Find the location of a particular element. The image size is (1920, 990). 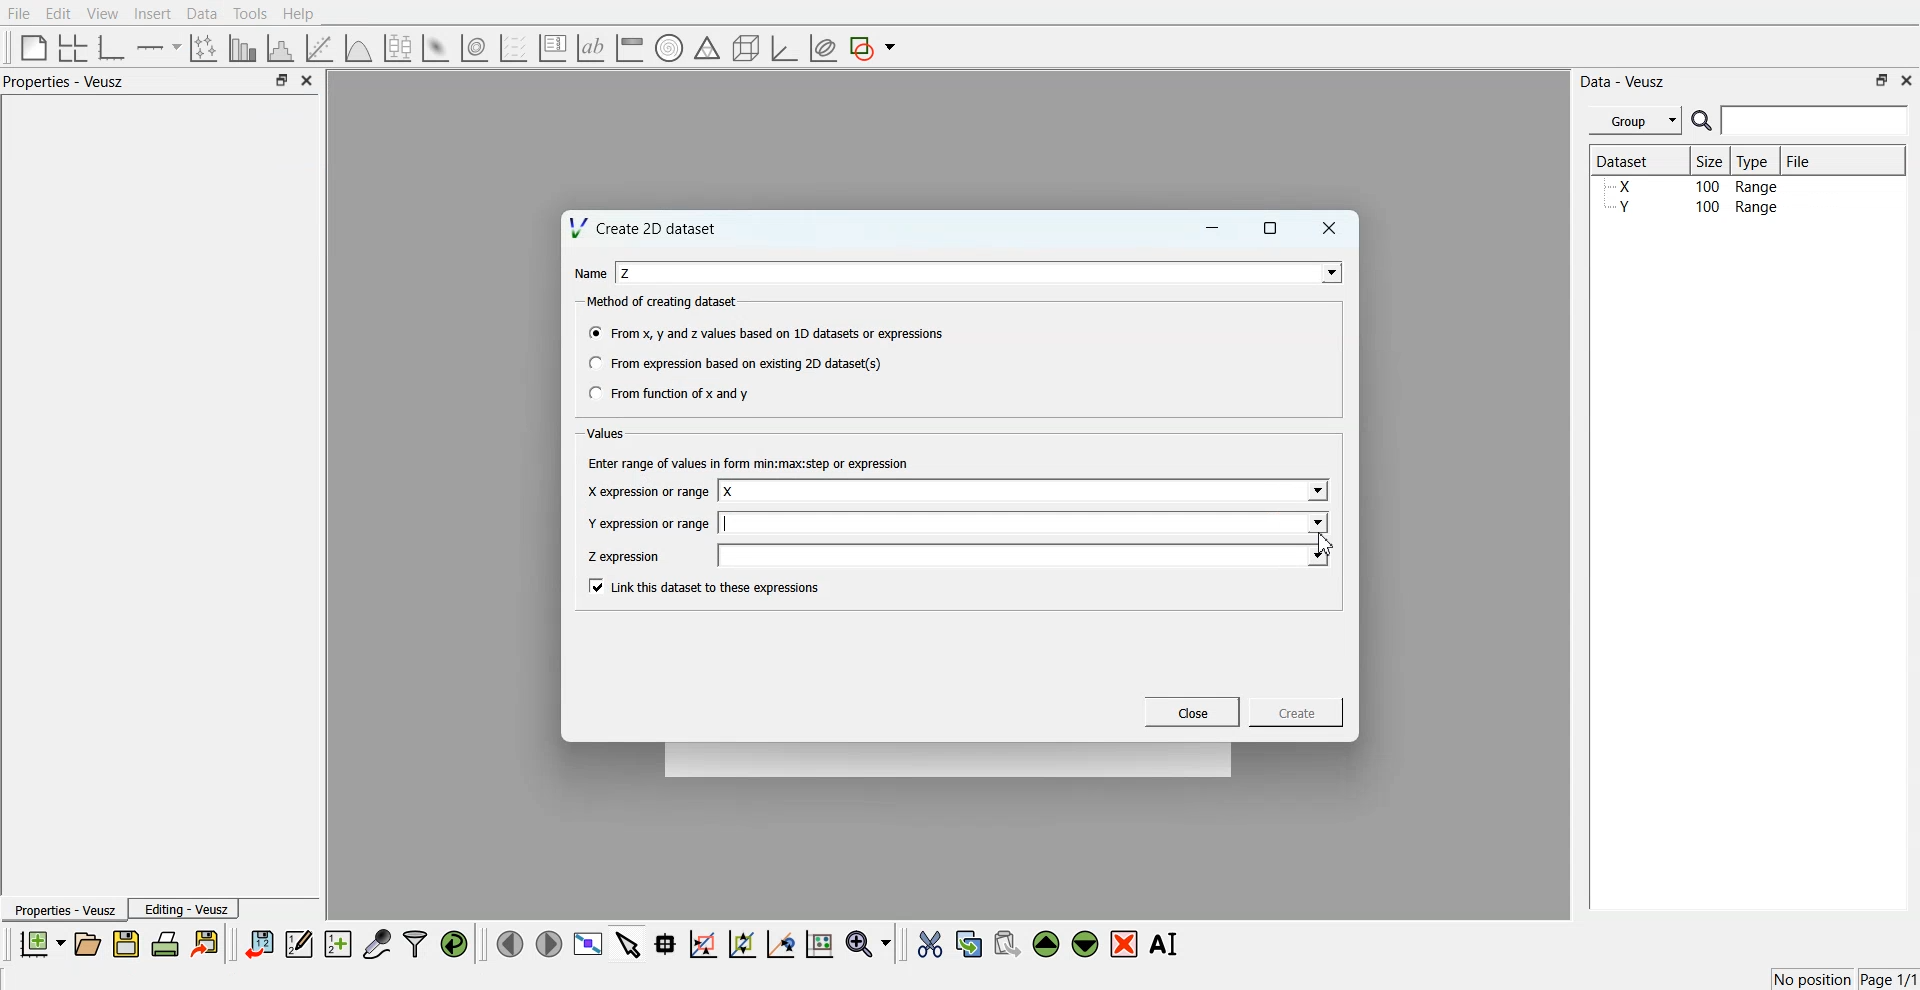

Reload linked dataset is located at coordinates (454, 944).